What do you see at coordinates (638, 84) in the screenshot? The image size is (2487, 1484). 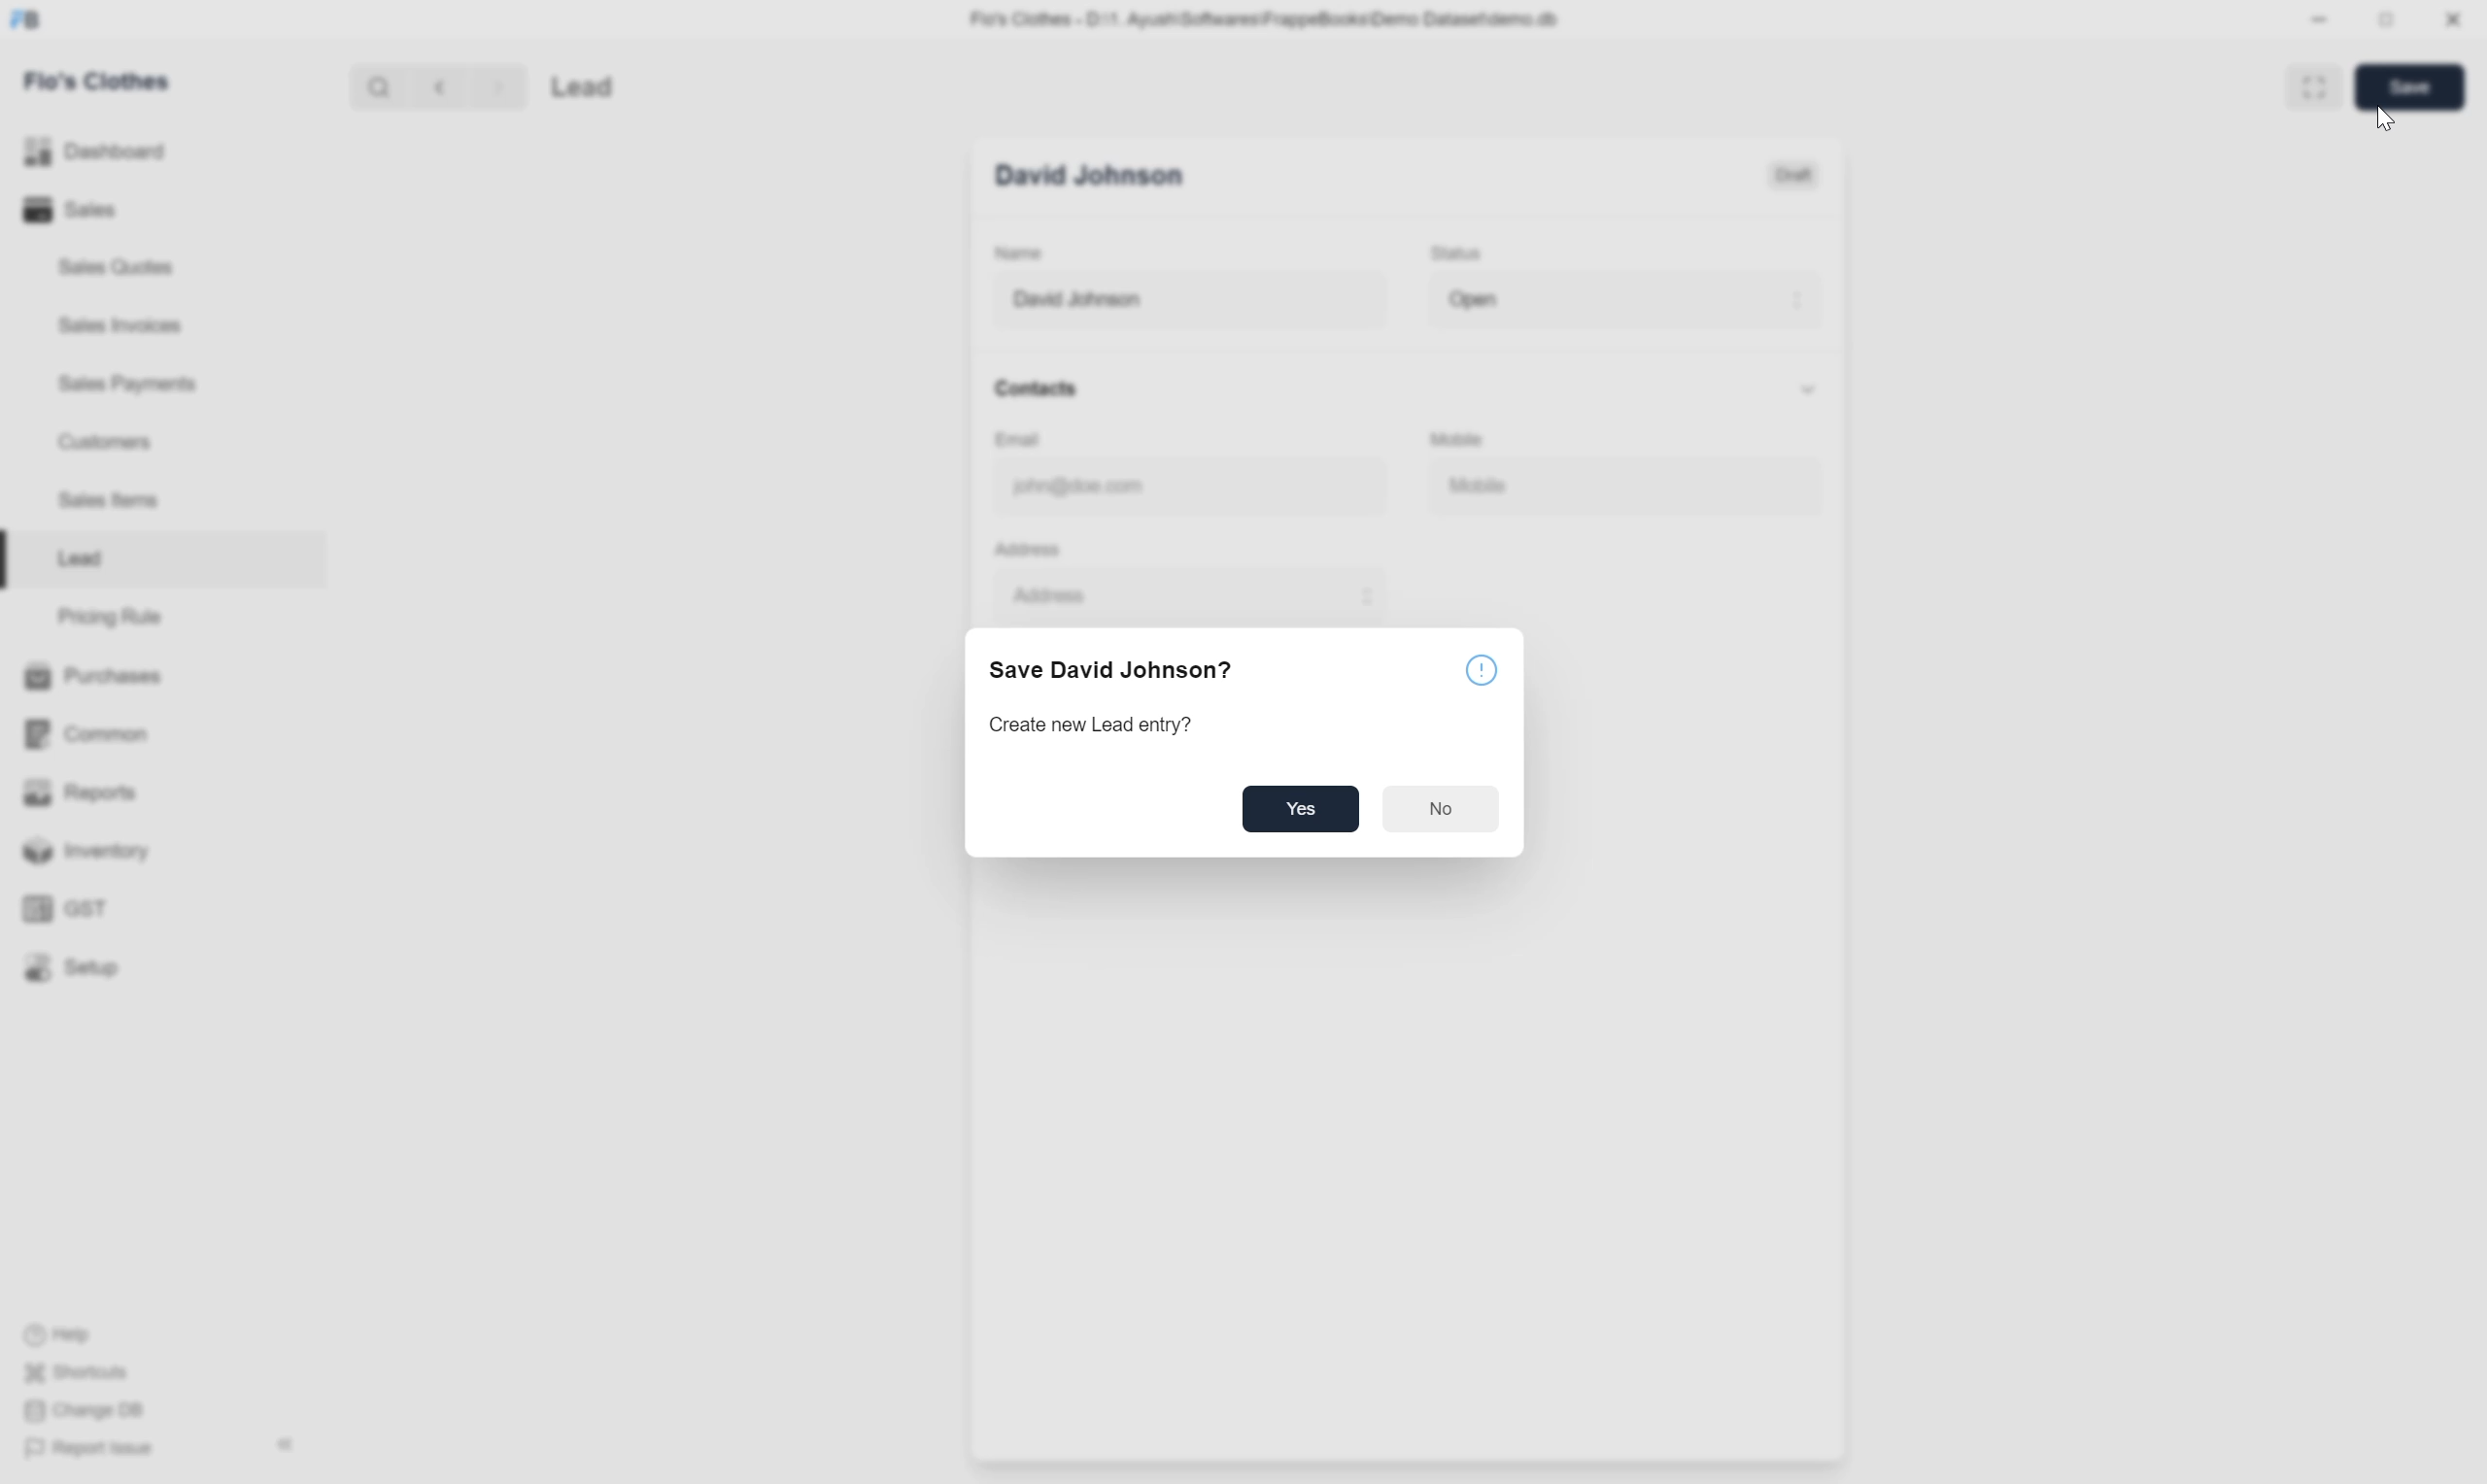 I see `Lead` at bounding box center [638, 84].